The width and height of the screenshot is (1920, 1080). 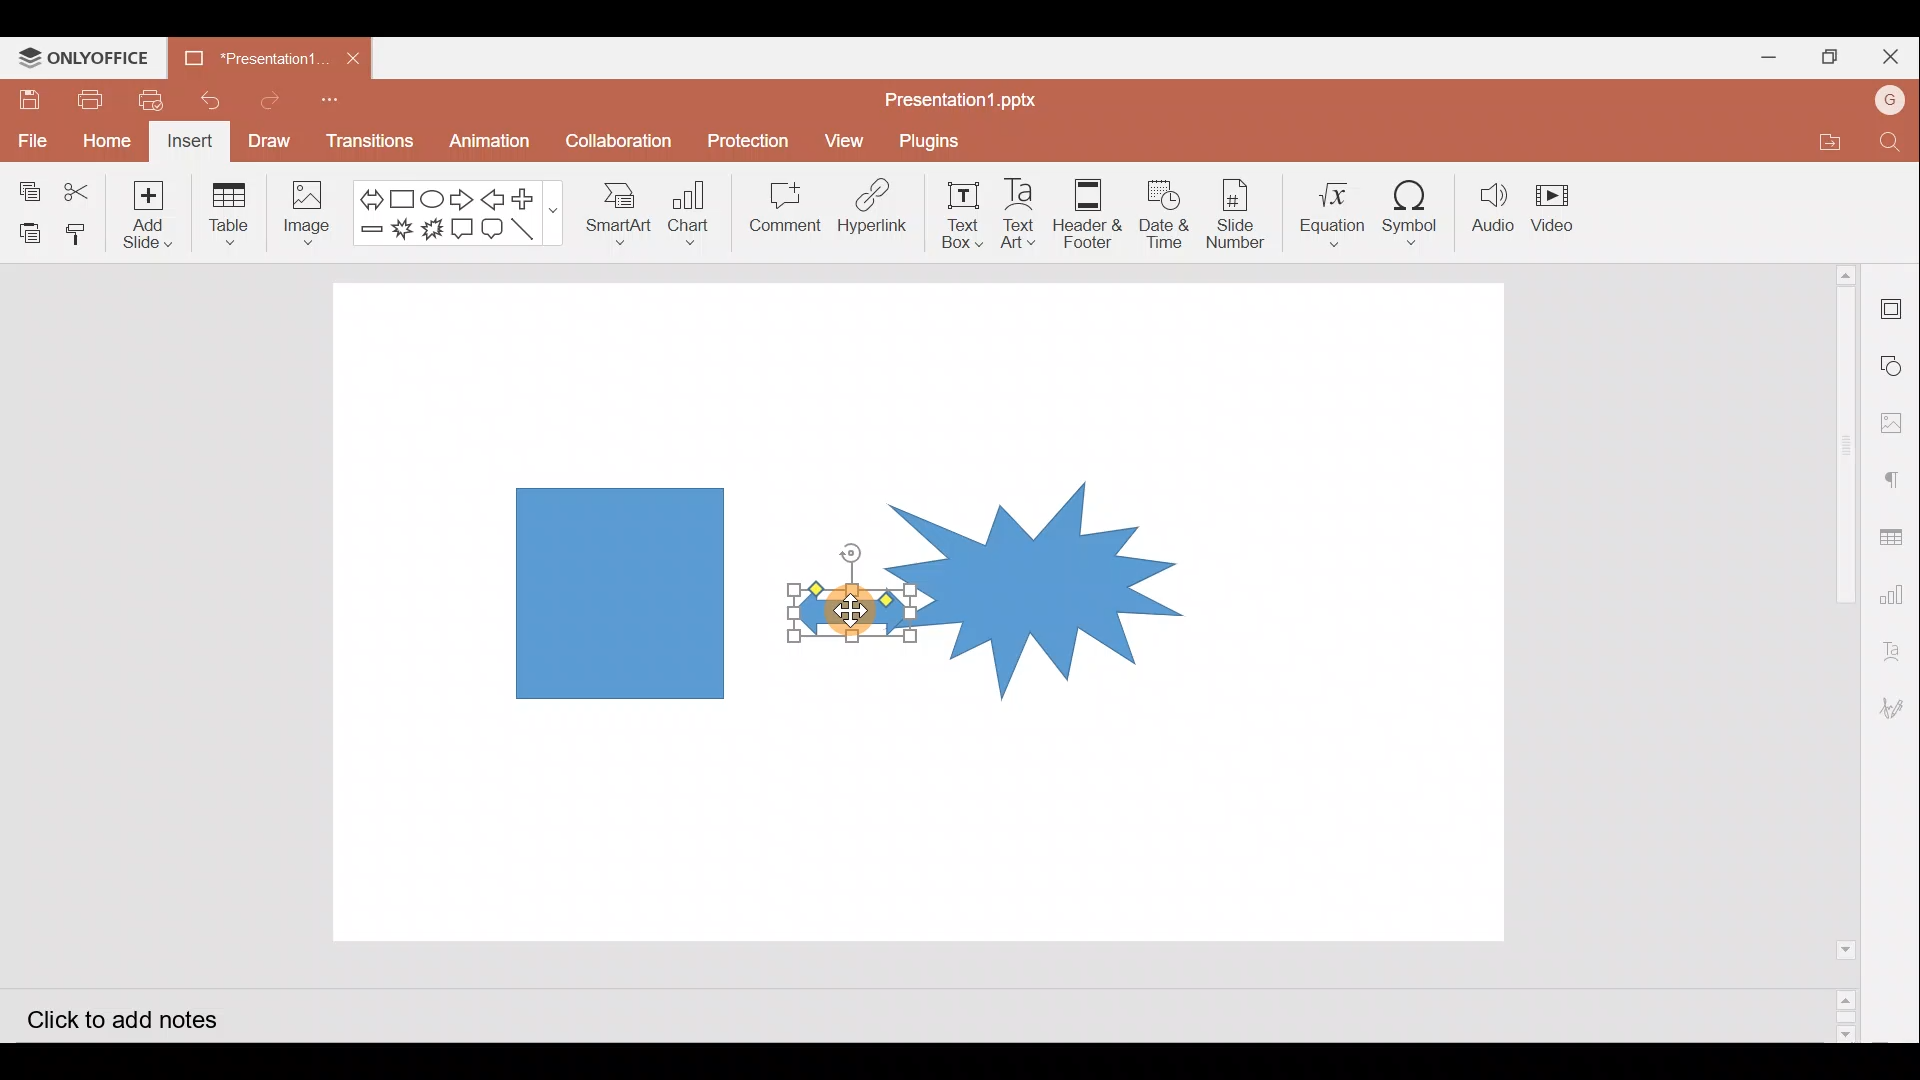 What do you see at coordinates (1565, 210) in the screenshot?
I see `Video` at bounding box center [1565, 210].